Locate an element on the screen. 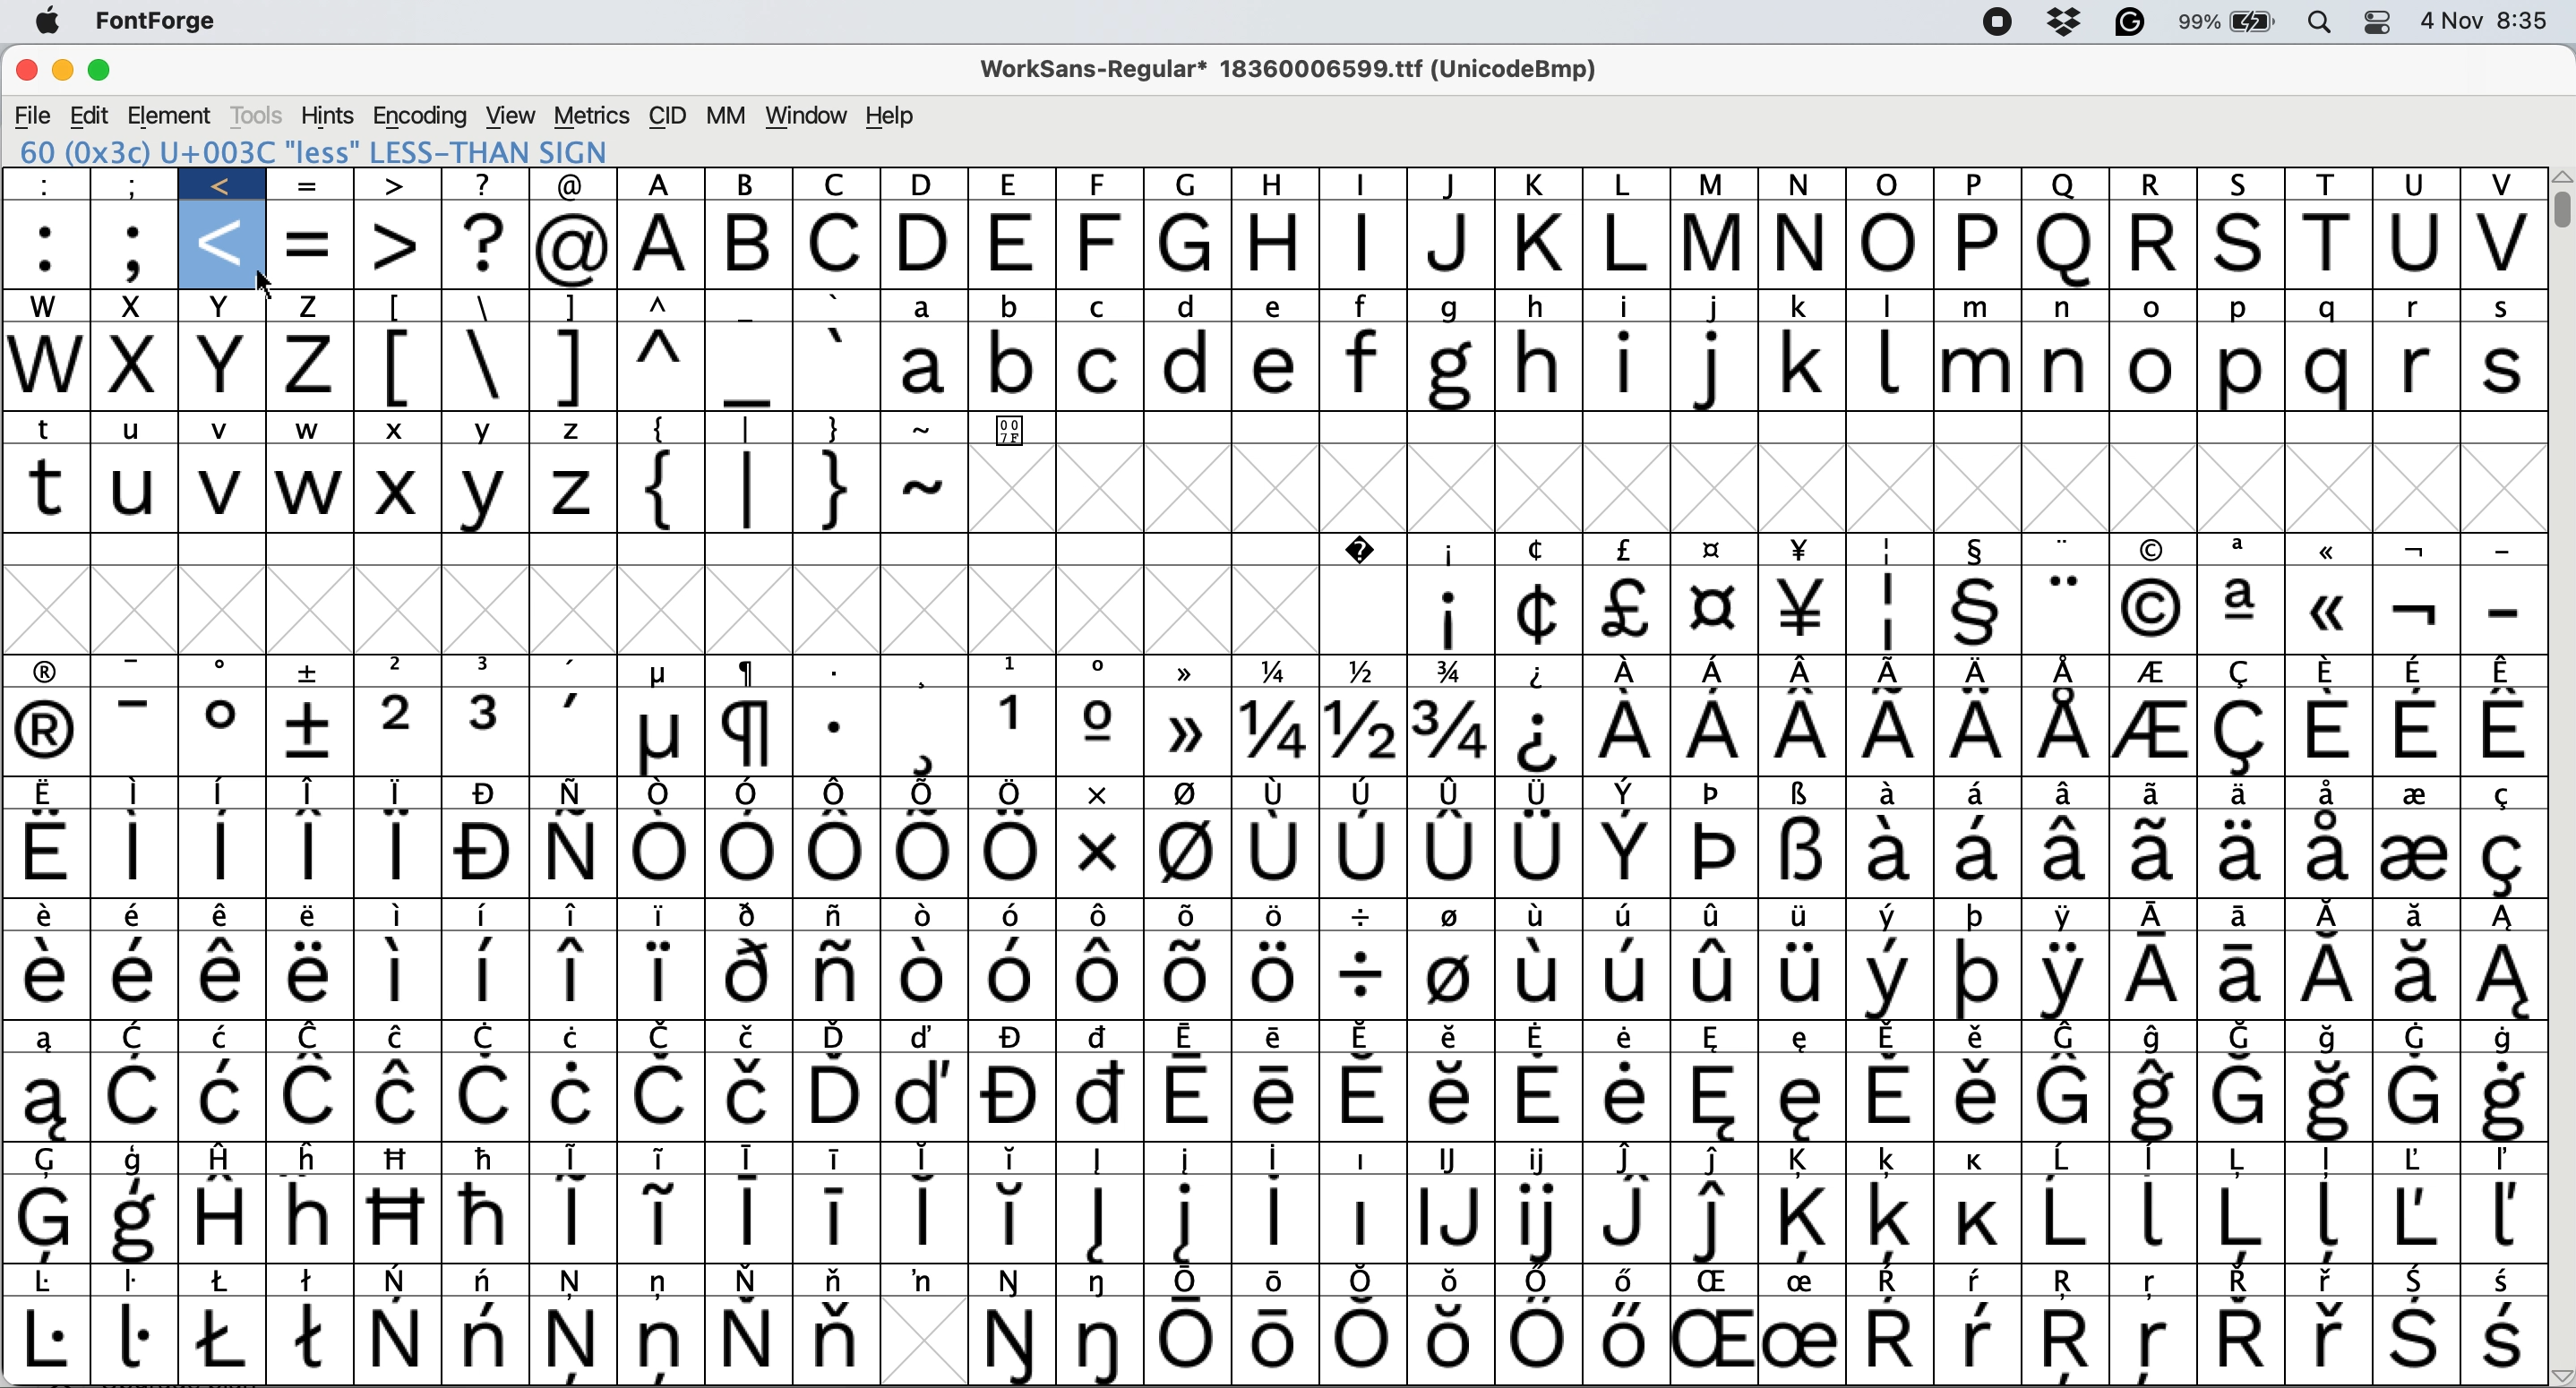 The image size is (2576, 1388). Symbol is located at coordinates (930, 794).